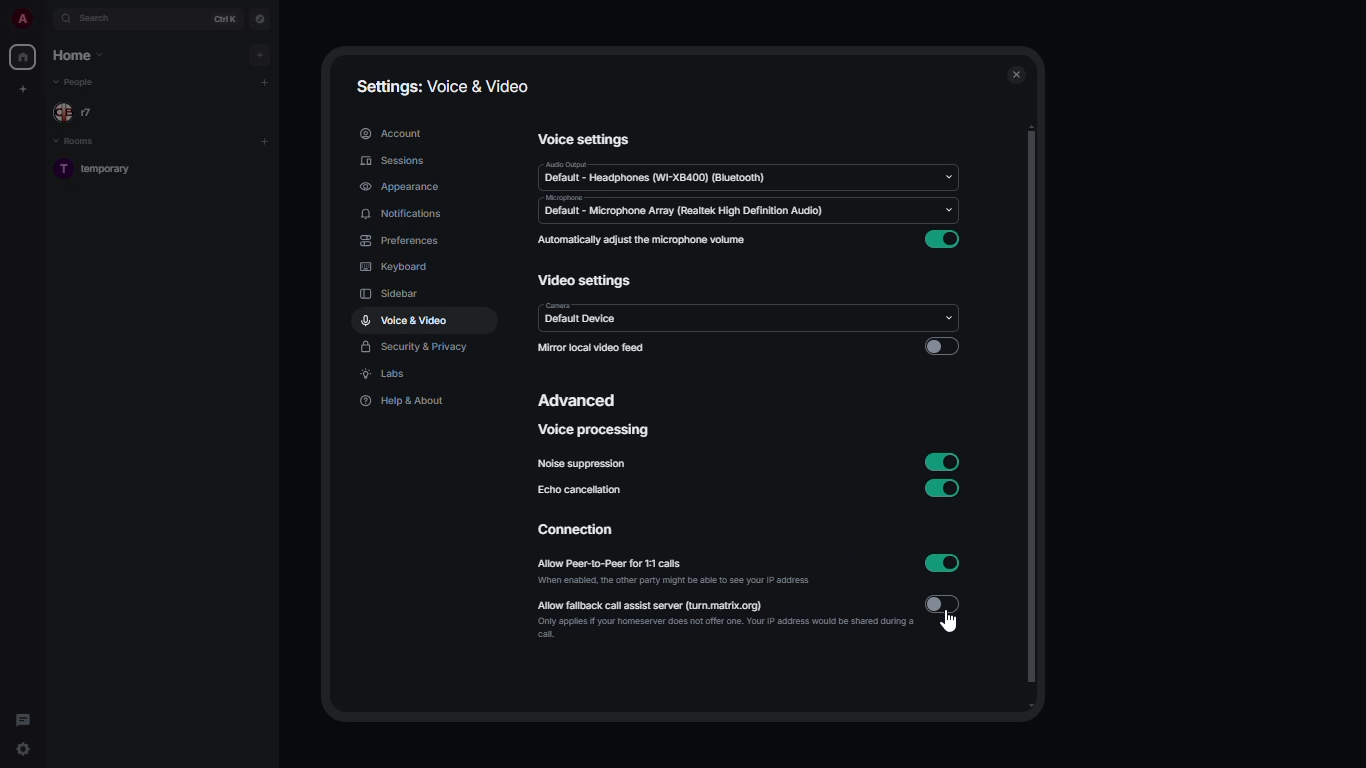 The width and height of the screenshot is (1366, 768). I want to click on cursor, so click(954, 625).